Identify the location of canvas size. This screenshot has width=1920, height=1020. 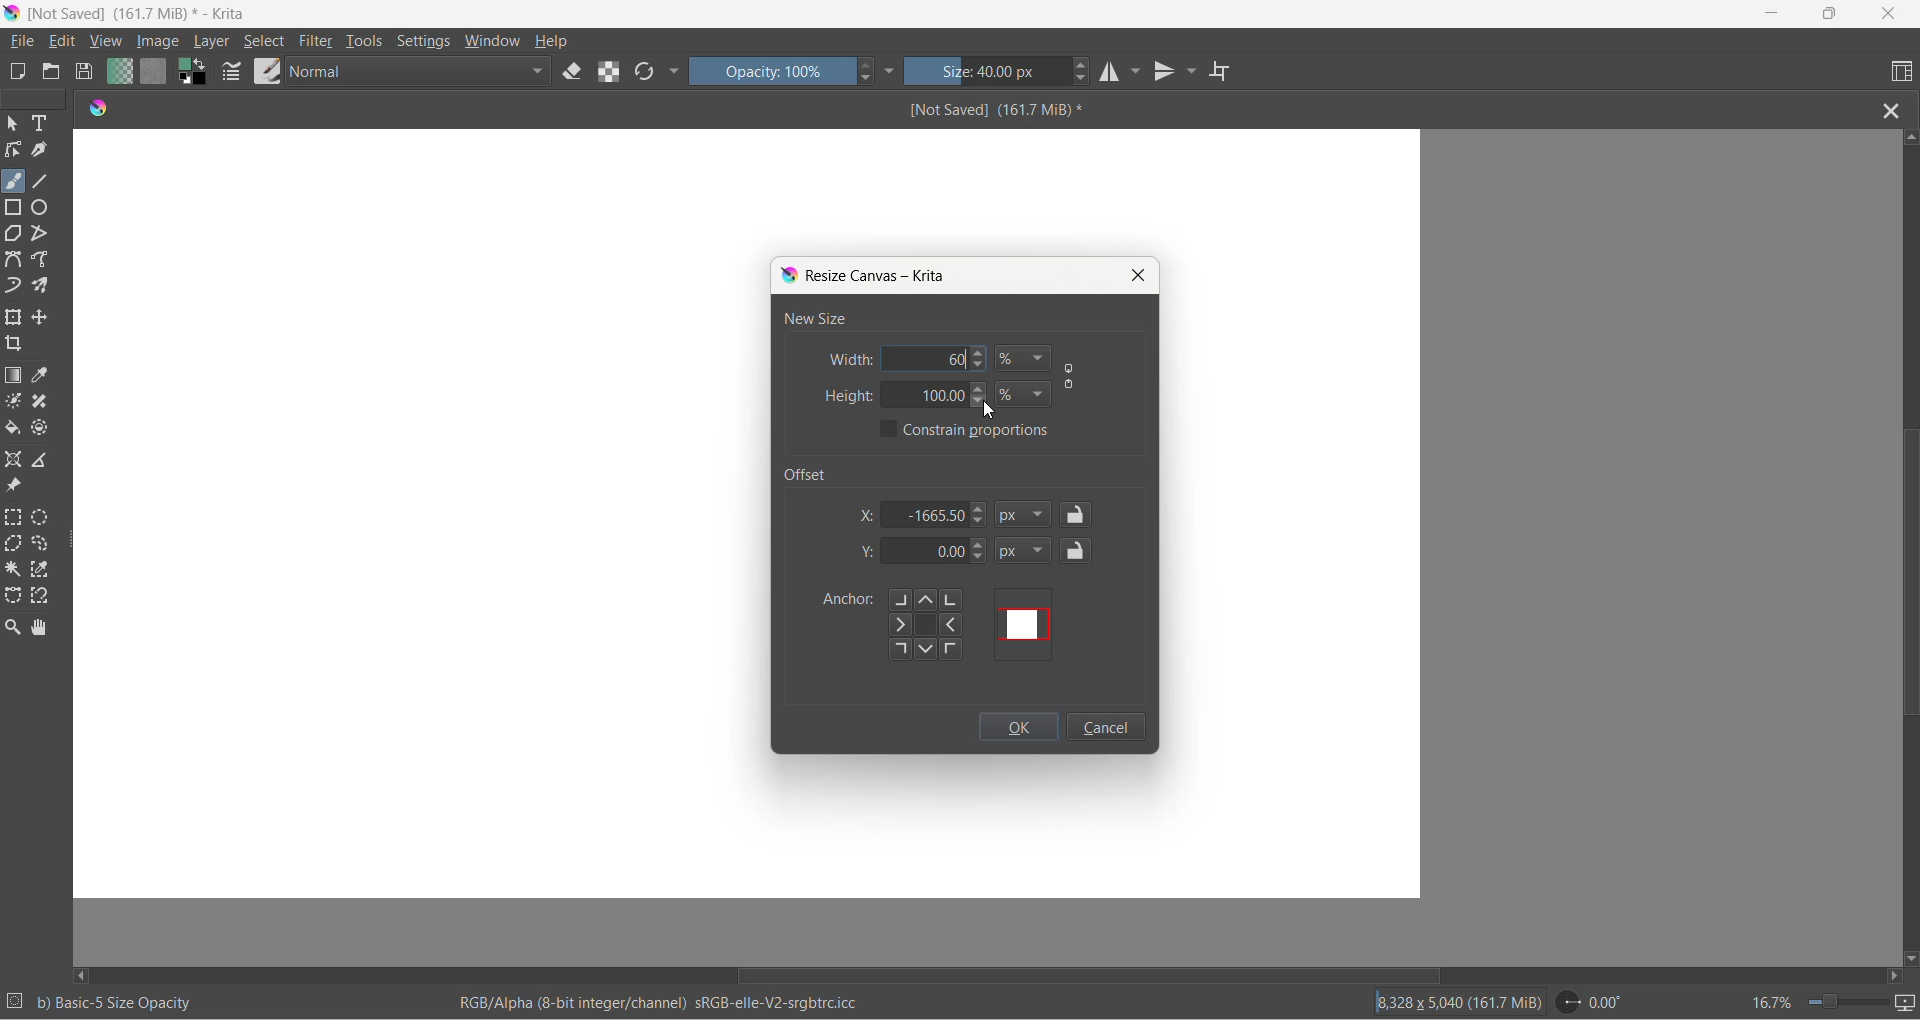
(748, 190).